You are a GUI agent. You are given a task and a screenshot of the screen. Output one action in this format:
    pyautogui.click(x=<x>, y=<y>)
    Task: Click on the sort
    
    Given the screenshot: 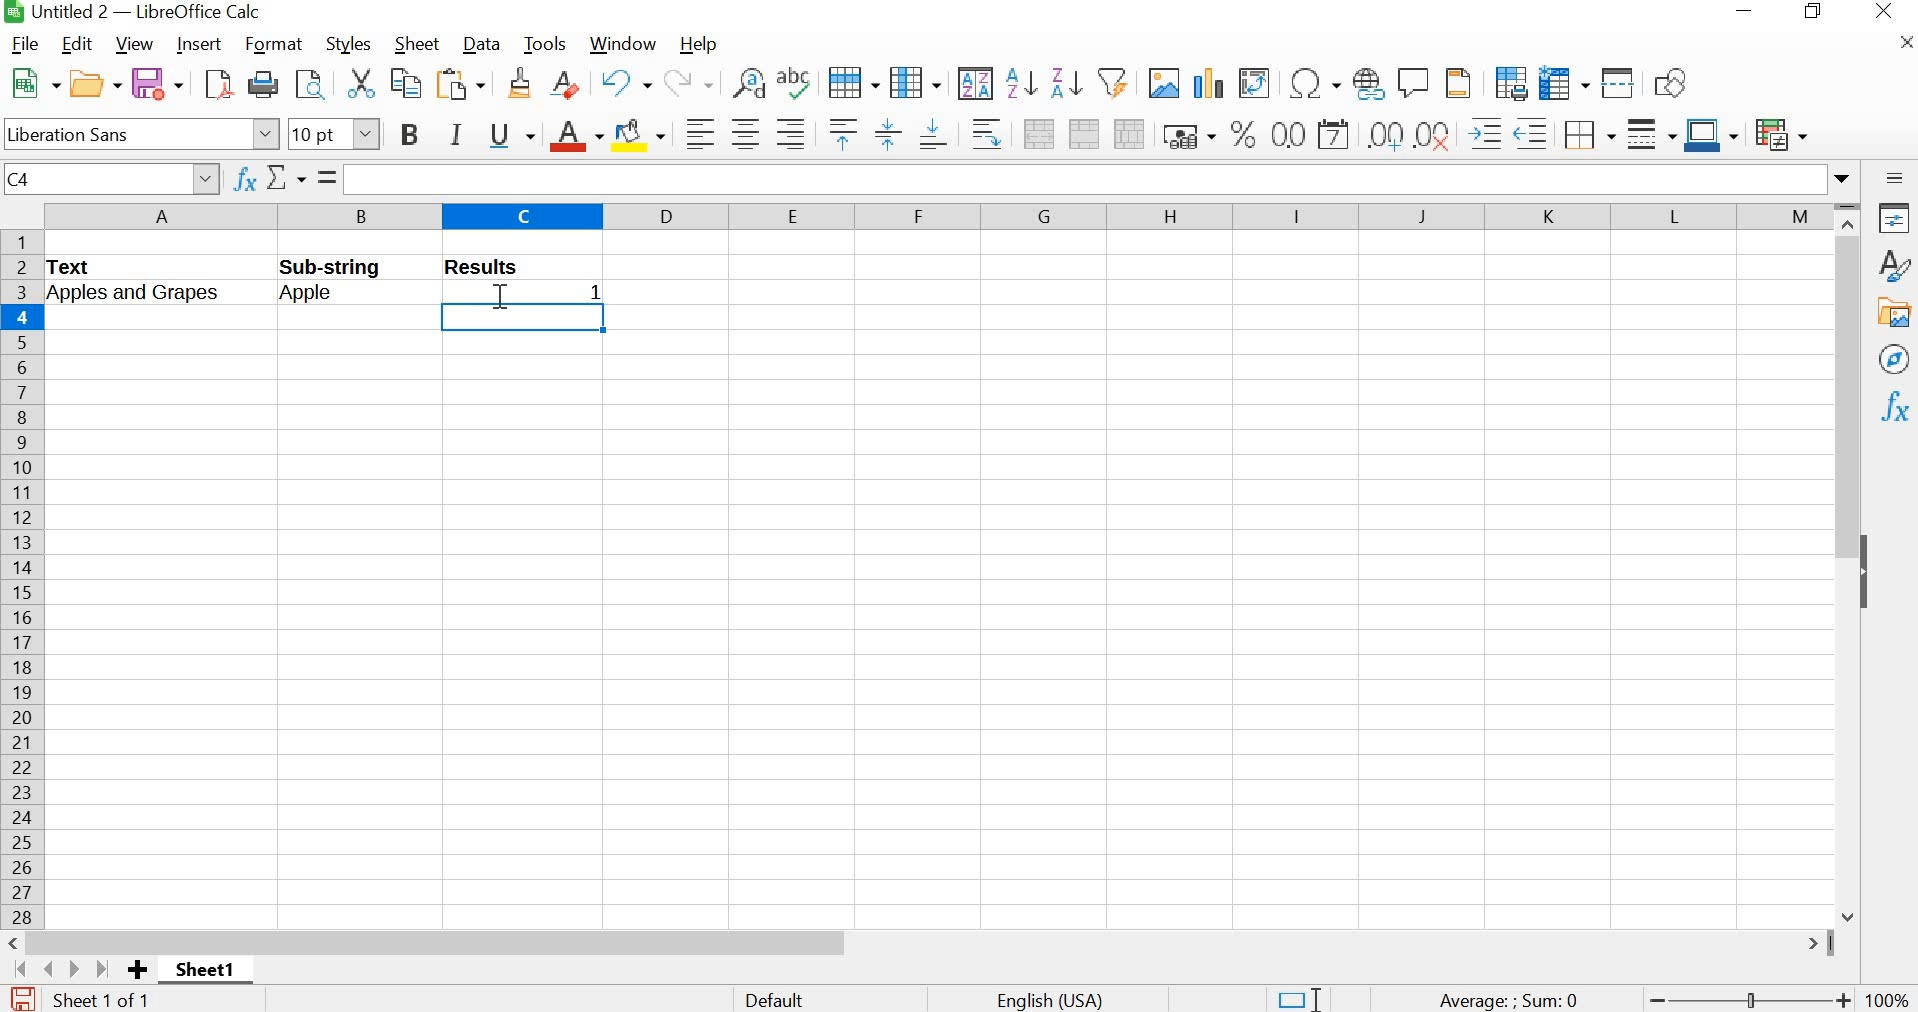 What is the action you would take?
    pyautogui.click(x=974, y=82)
    